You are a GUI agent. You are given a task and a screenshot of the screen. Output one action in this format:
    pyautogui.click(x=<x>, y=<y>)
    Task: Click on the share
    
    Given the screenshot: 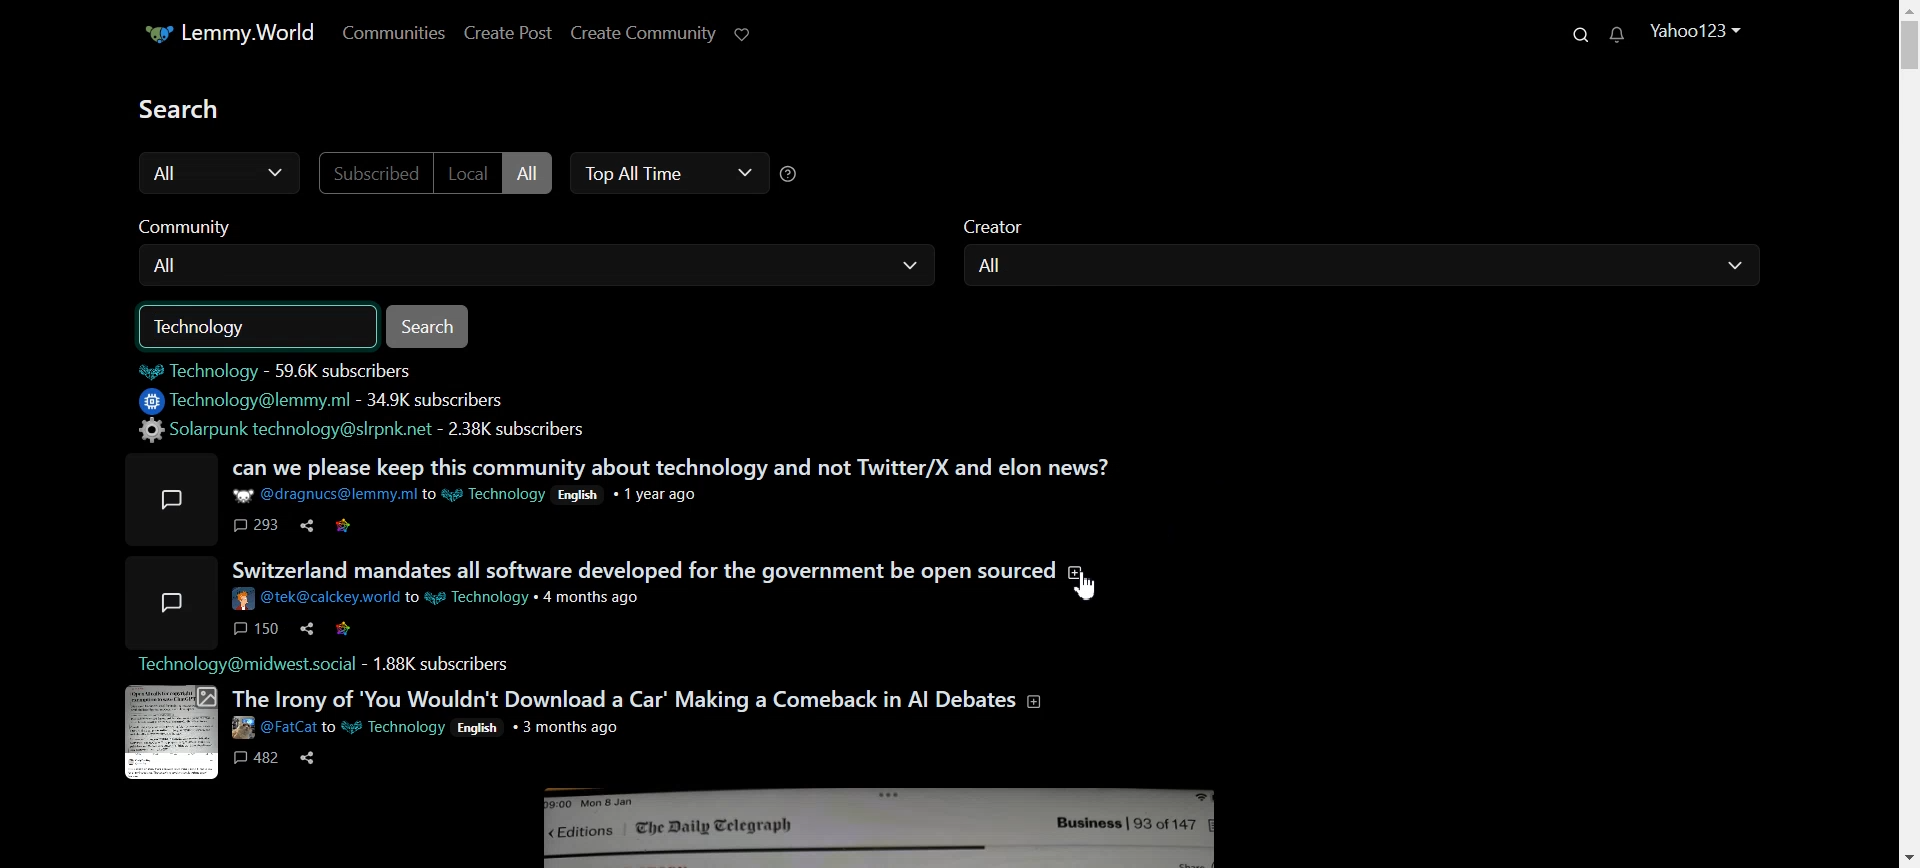 What is the action you would take?
    pyautogui.click(x=309, y=758)
    